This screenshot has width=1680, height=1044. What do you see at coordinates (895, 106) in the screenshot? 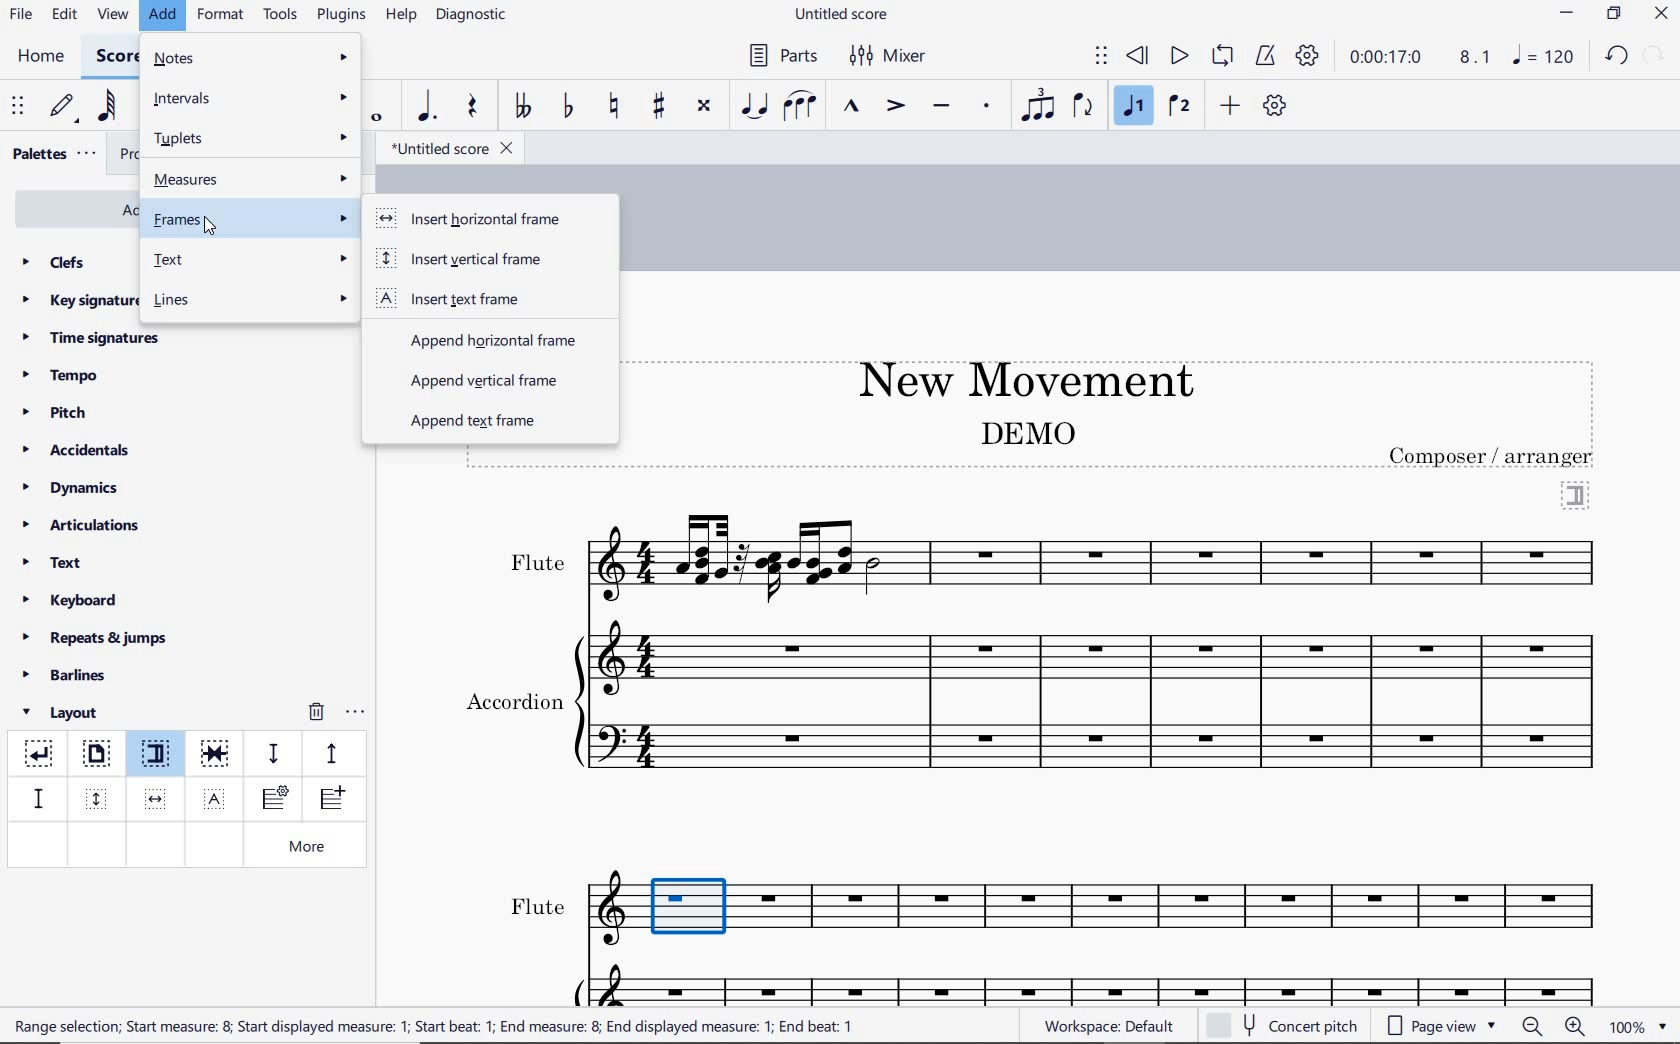
I see `accent` at bounding box center [895, 106].